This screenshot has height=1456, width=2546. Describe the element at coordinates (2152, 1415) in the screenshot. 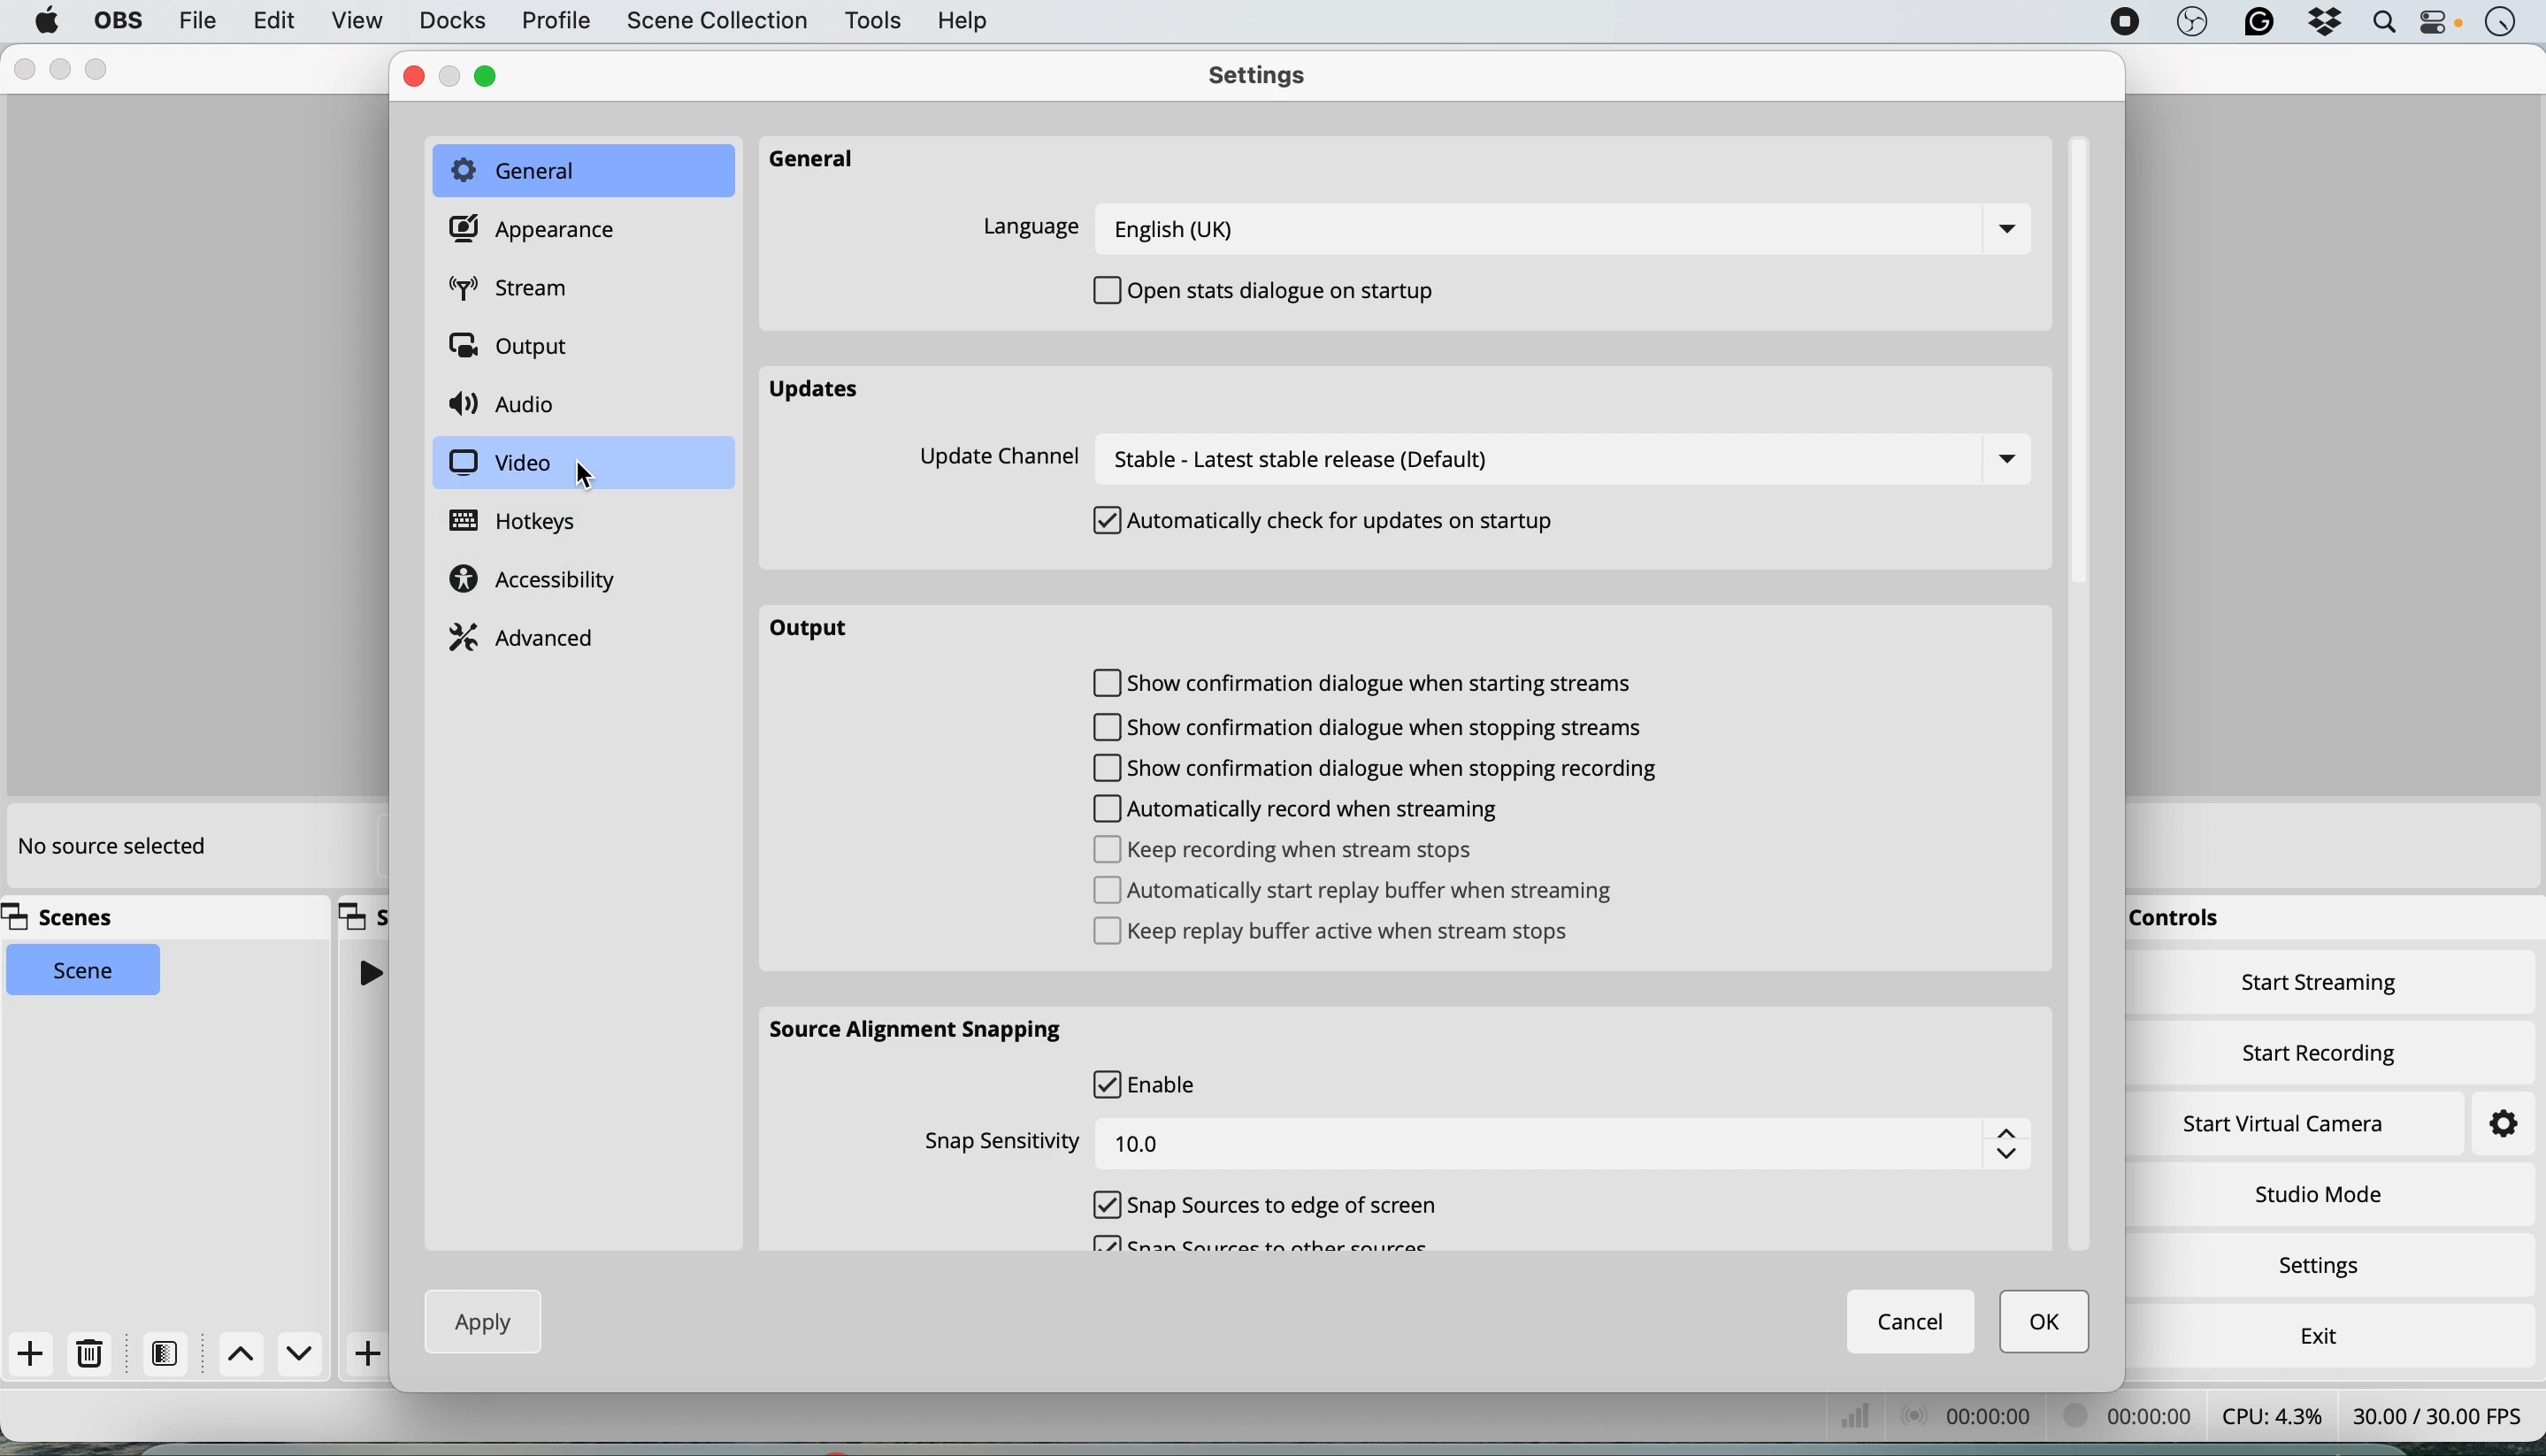

I see `video recording timestamp` at that location.